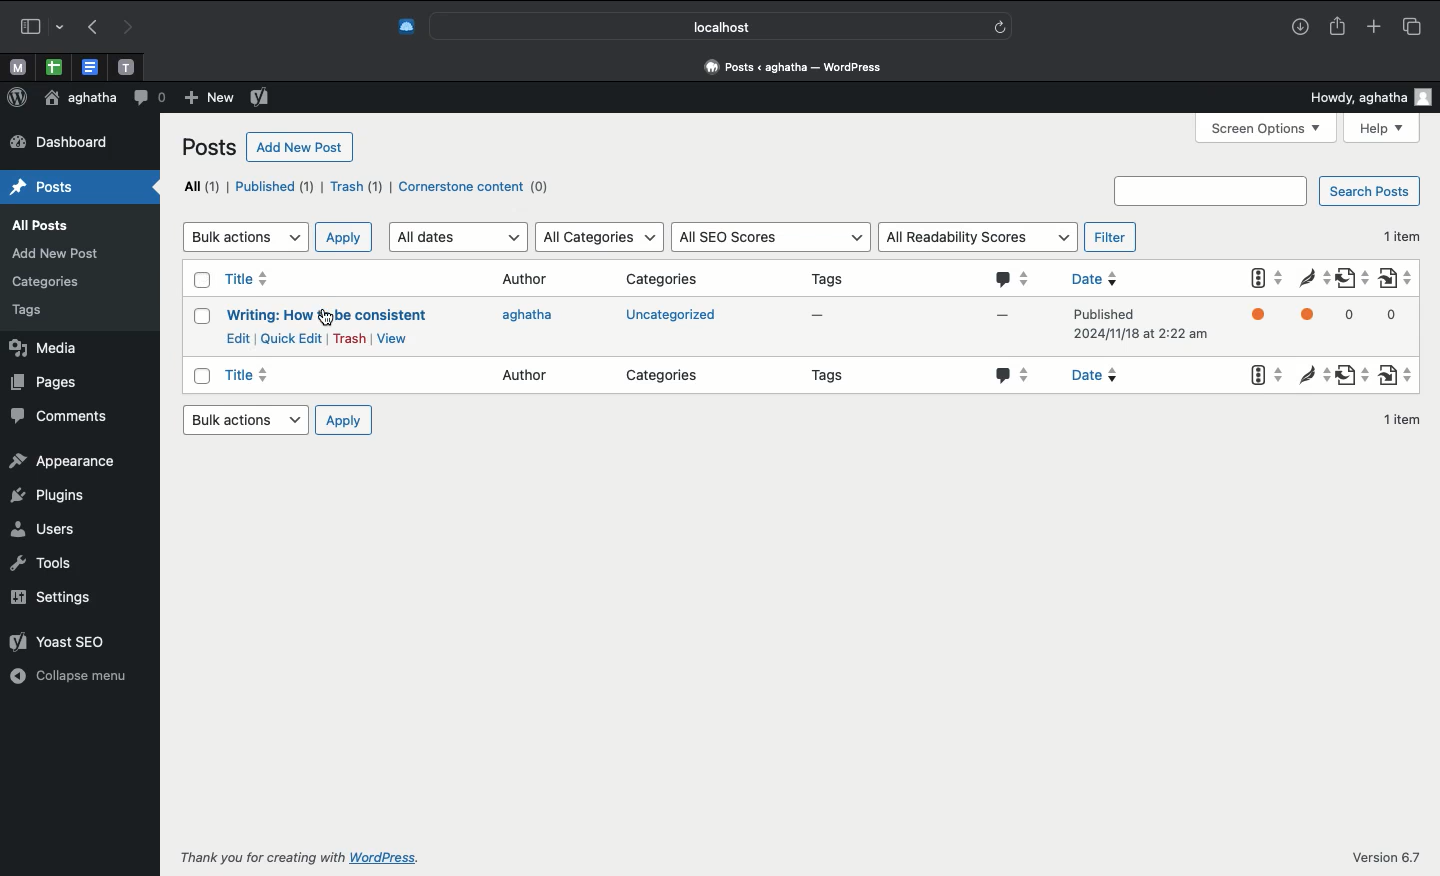 The height and width of the screenshot is (876, 1440). What do you see at coordinates (1411, 26) in the screenshot?
I see `Tabs` at bounding box center [1411, 26].